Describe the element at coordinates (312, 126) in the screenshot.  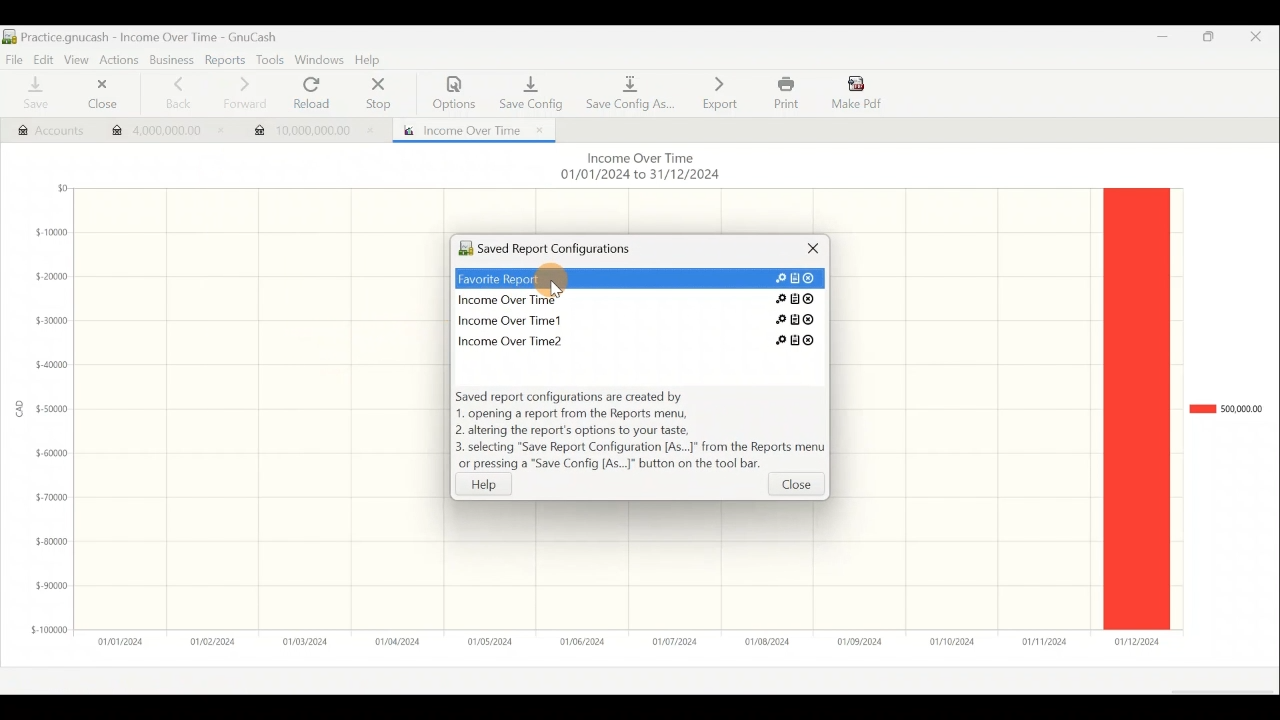
I see `Imported transaction 2` at that location.